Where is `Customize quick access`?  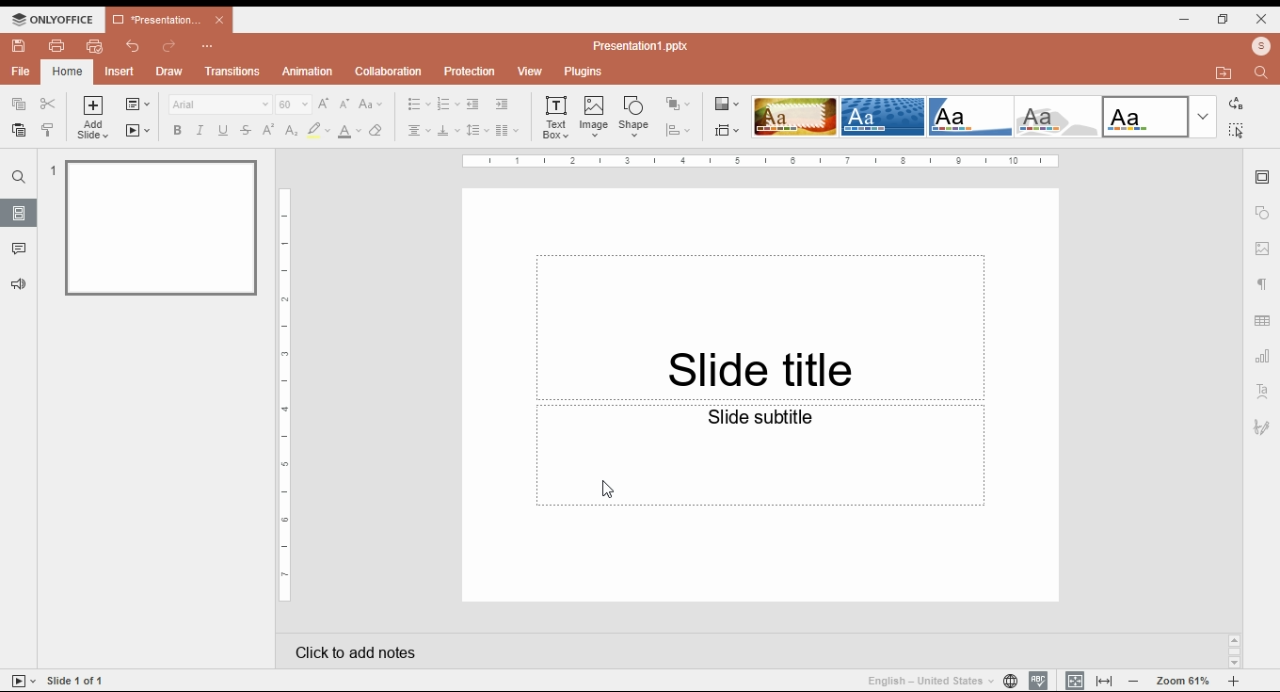 Customize quick access is located at coordinates (208, 46).